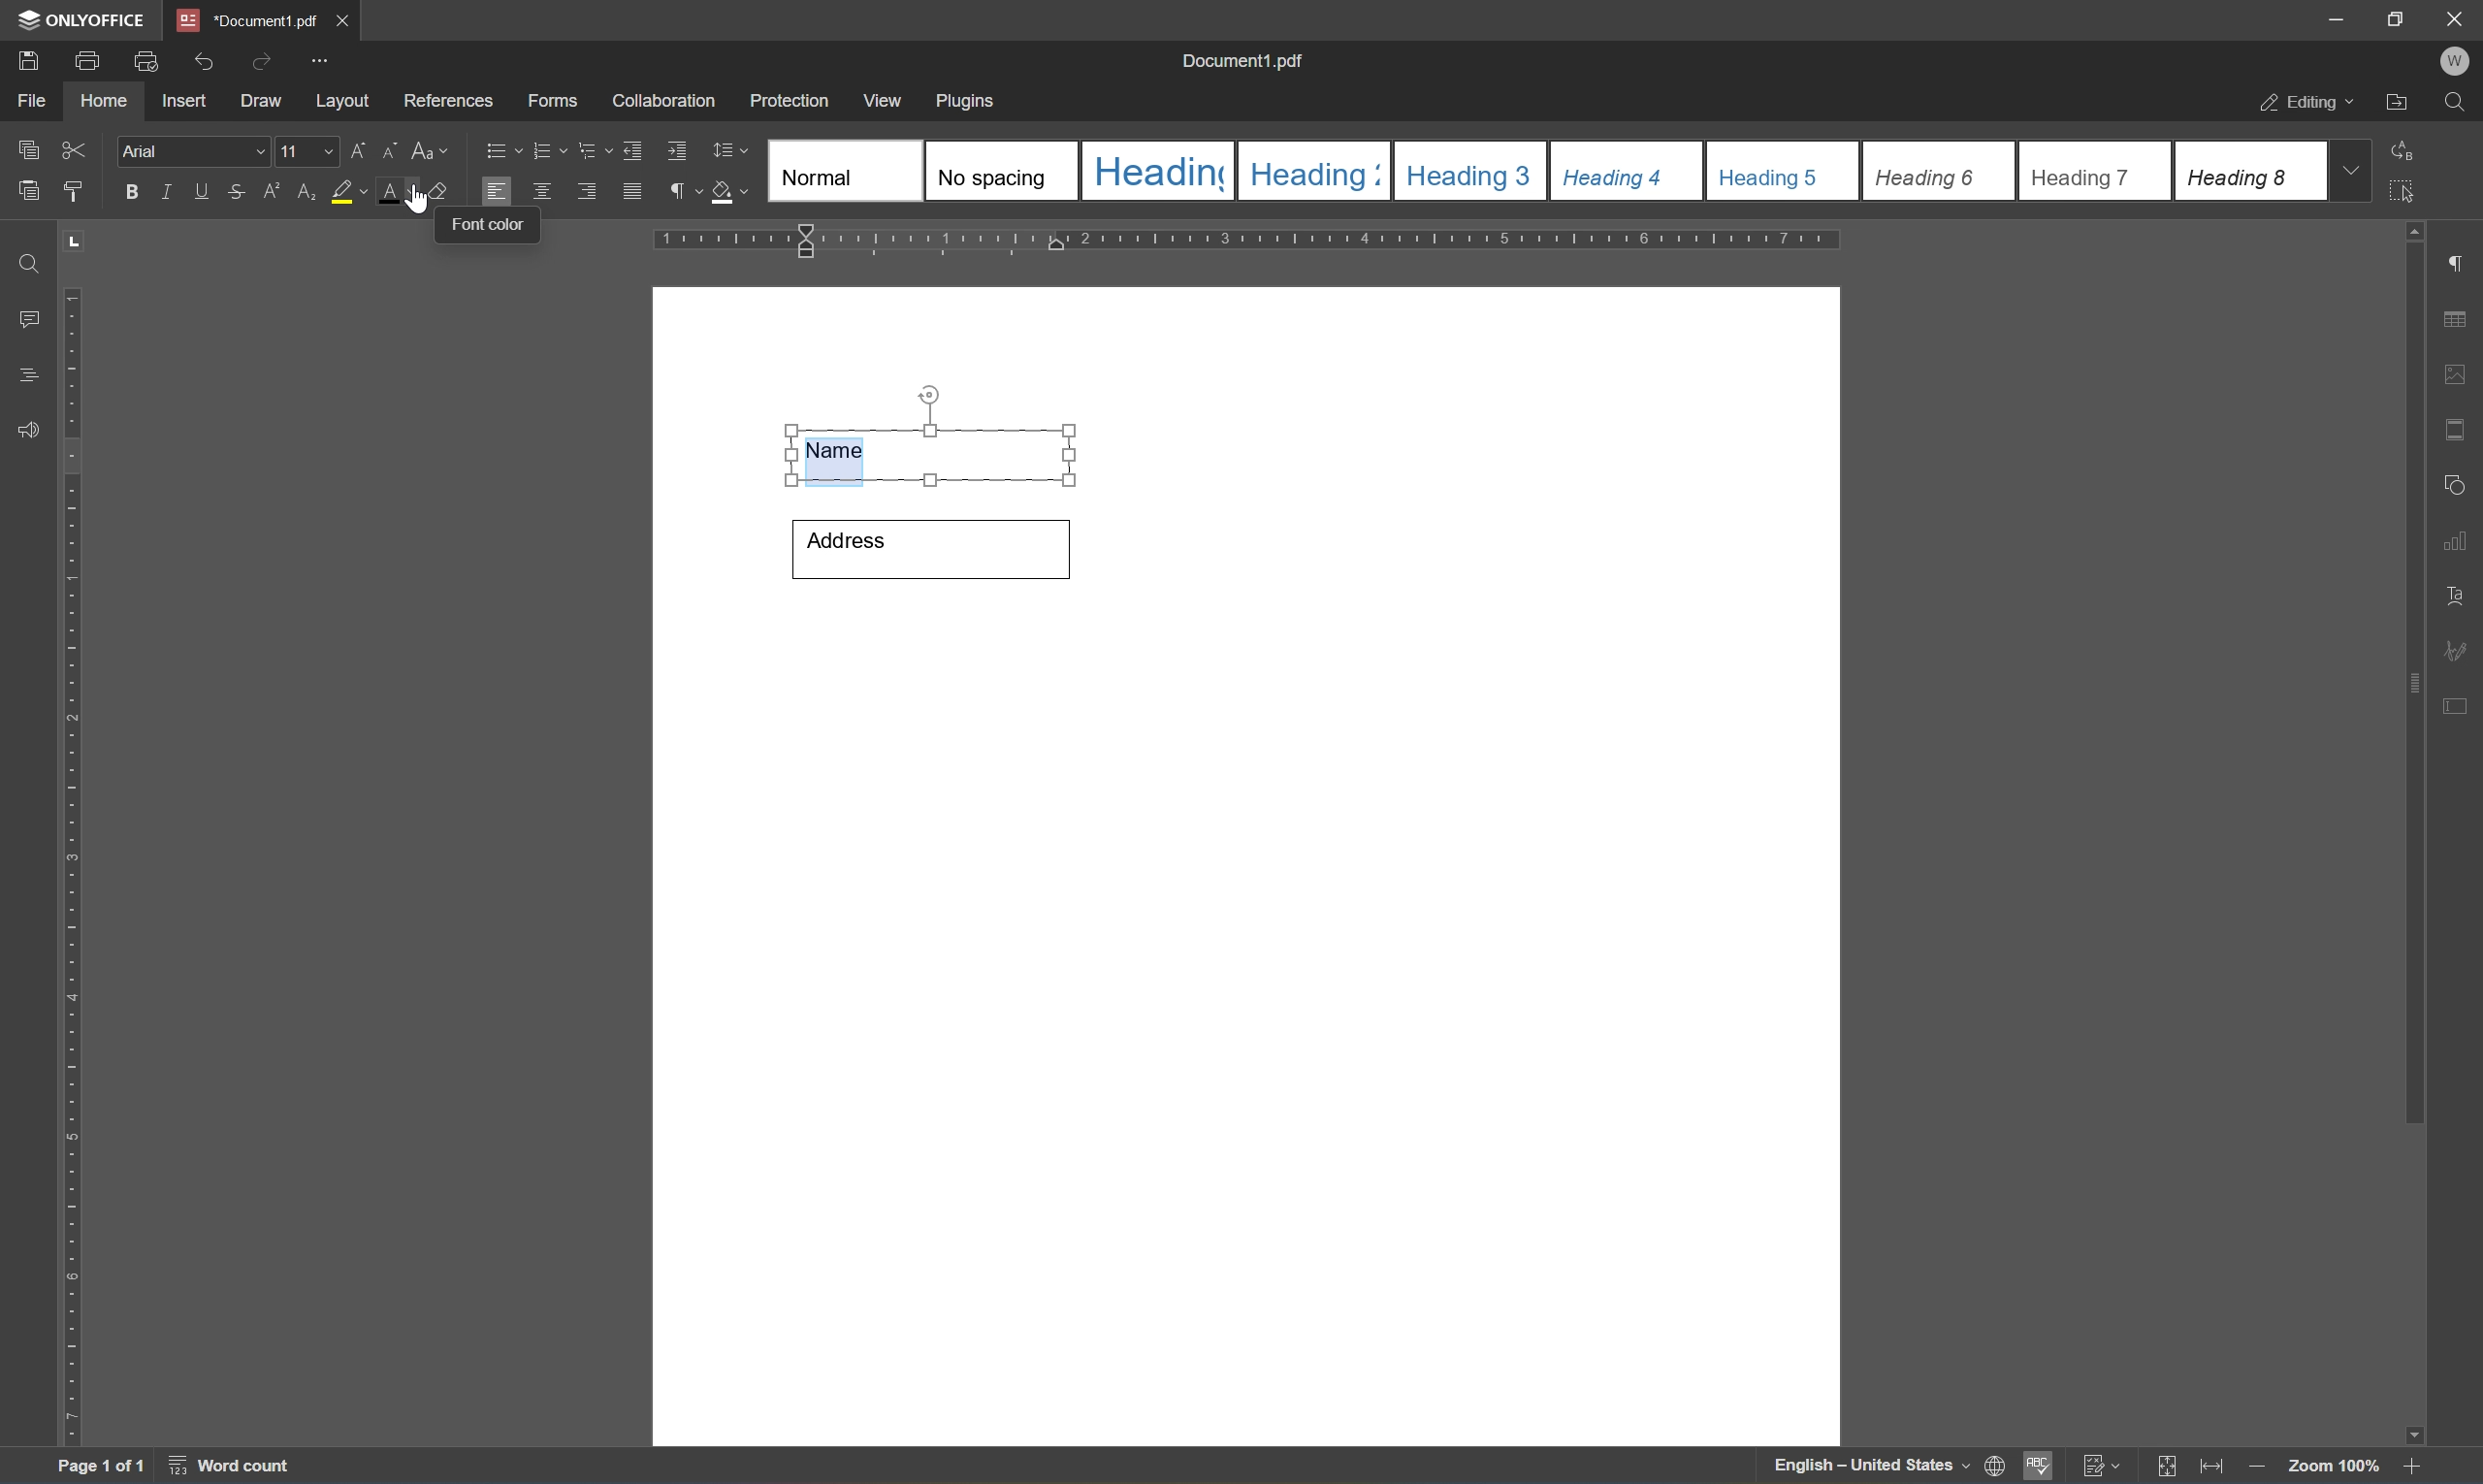 The image size is (2483, 1484). What do you see at coordinates (308, 150) in the screenshot?
I see `font size` at bounding box center [308, 150].